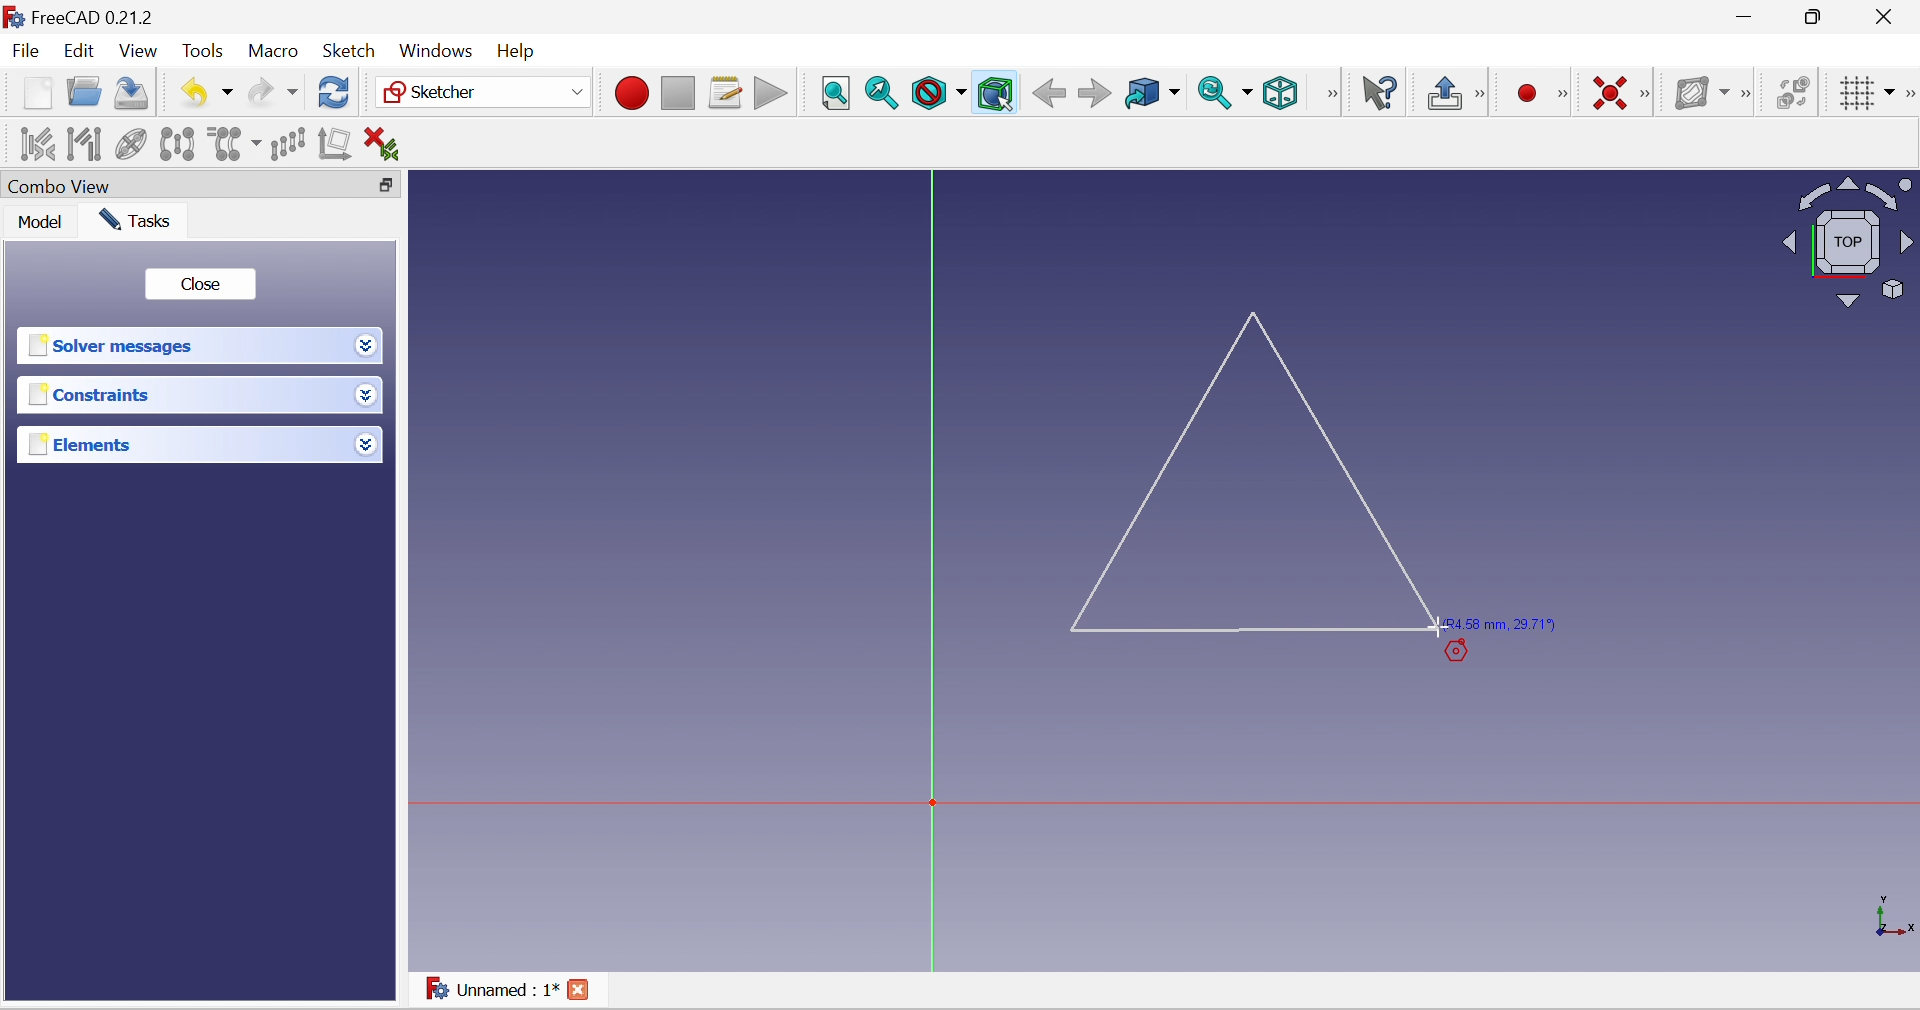 This screenshot has width=1920, height=1010. Describe the element at coordinates (203, 284) in the screenshot. I see `Close` at that location.